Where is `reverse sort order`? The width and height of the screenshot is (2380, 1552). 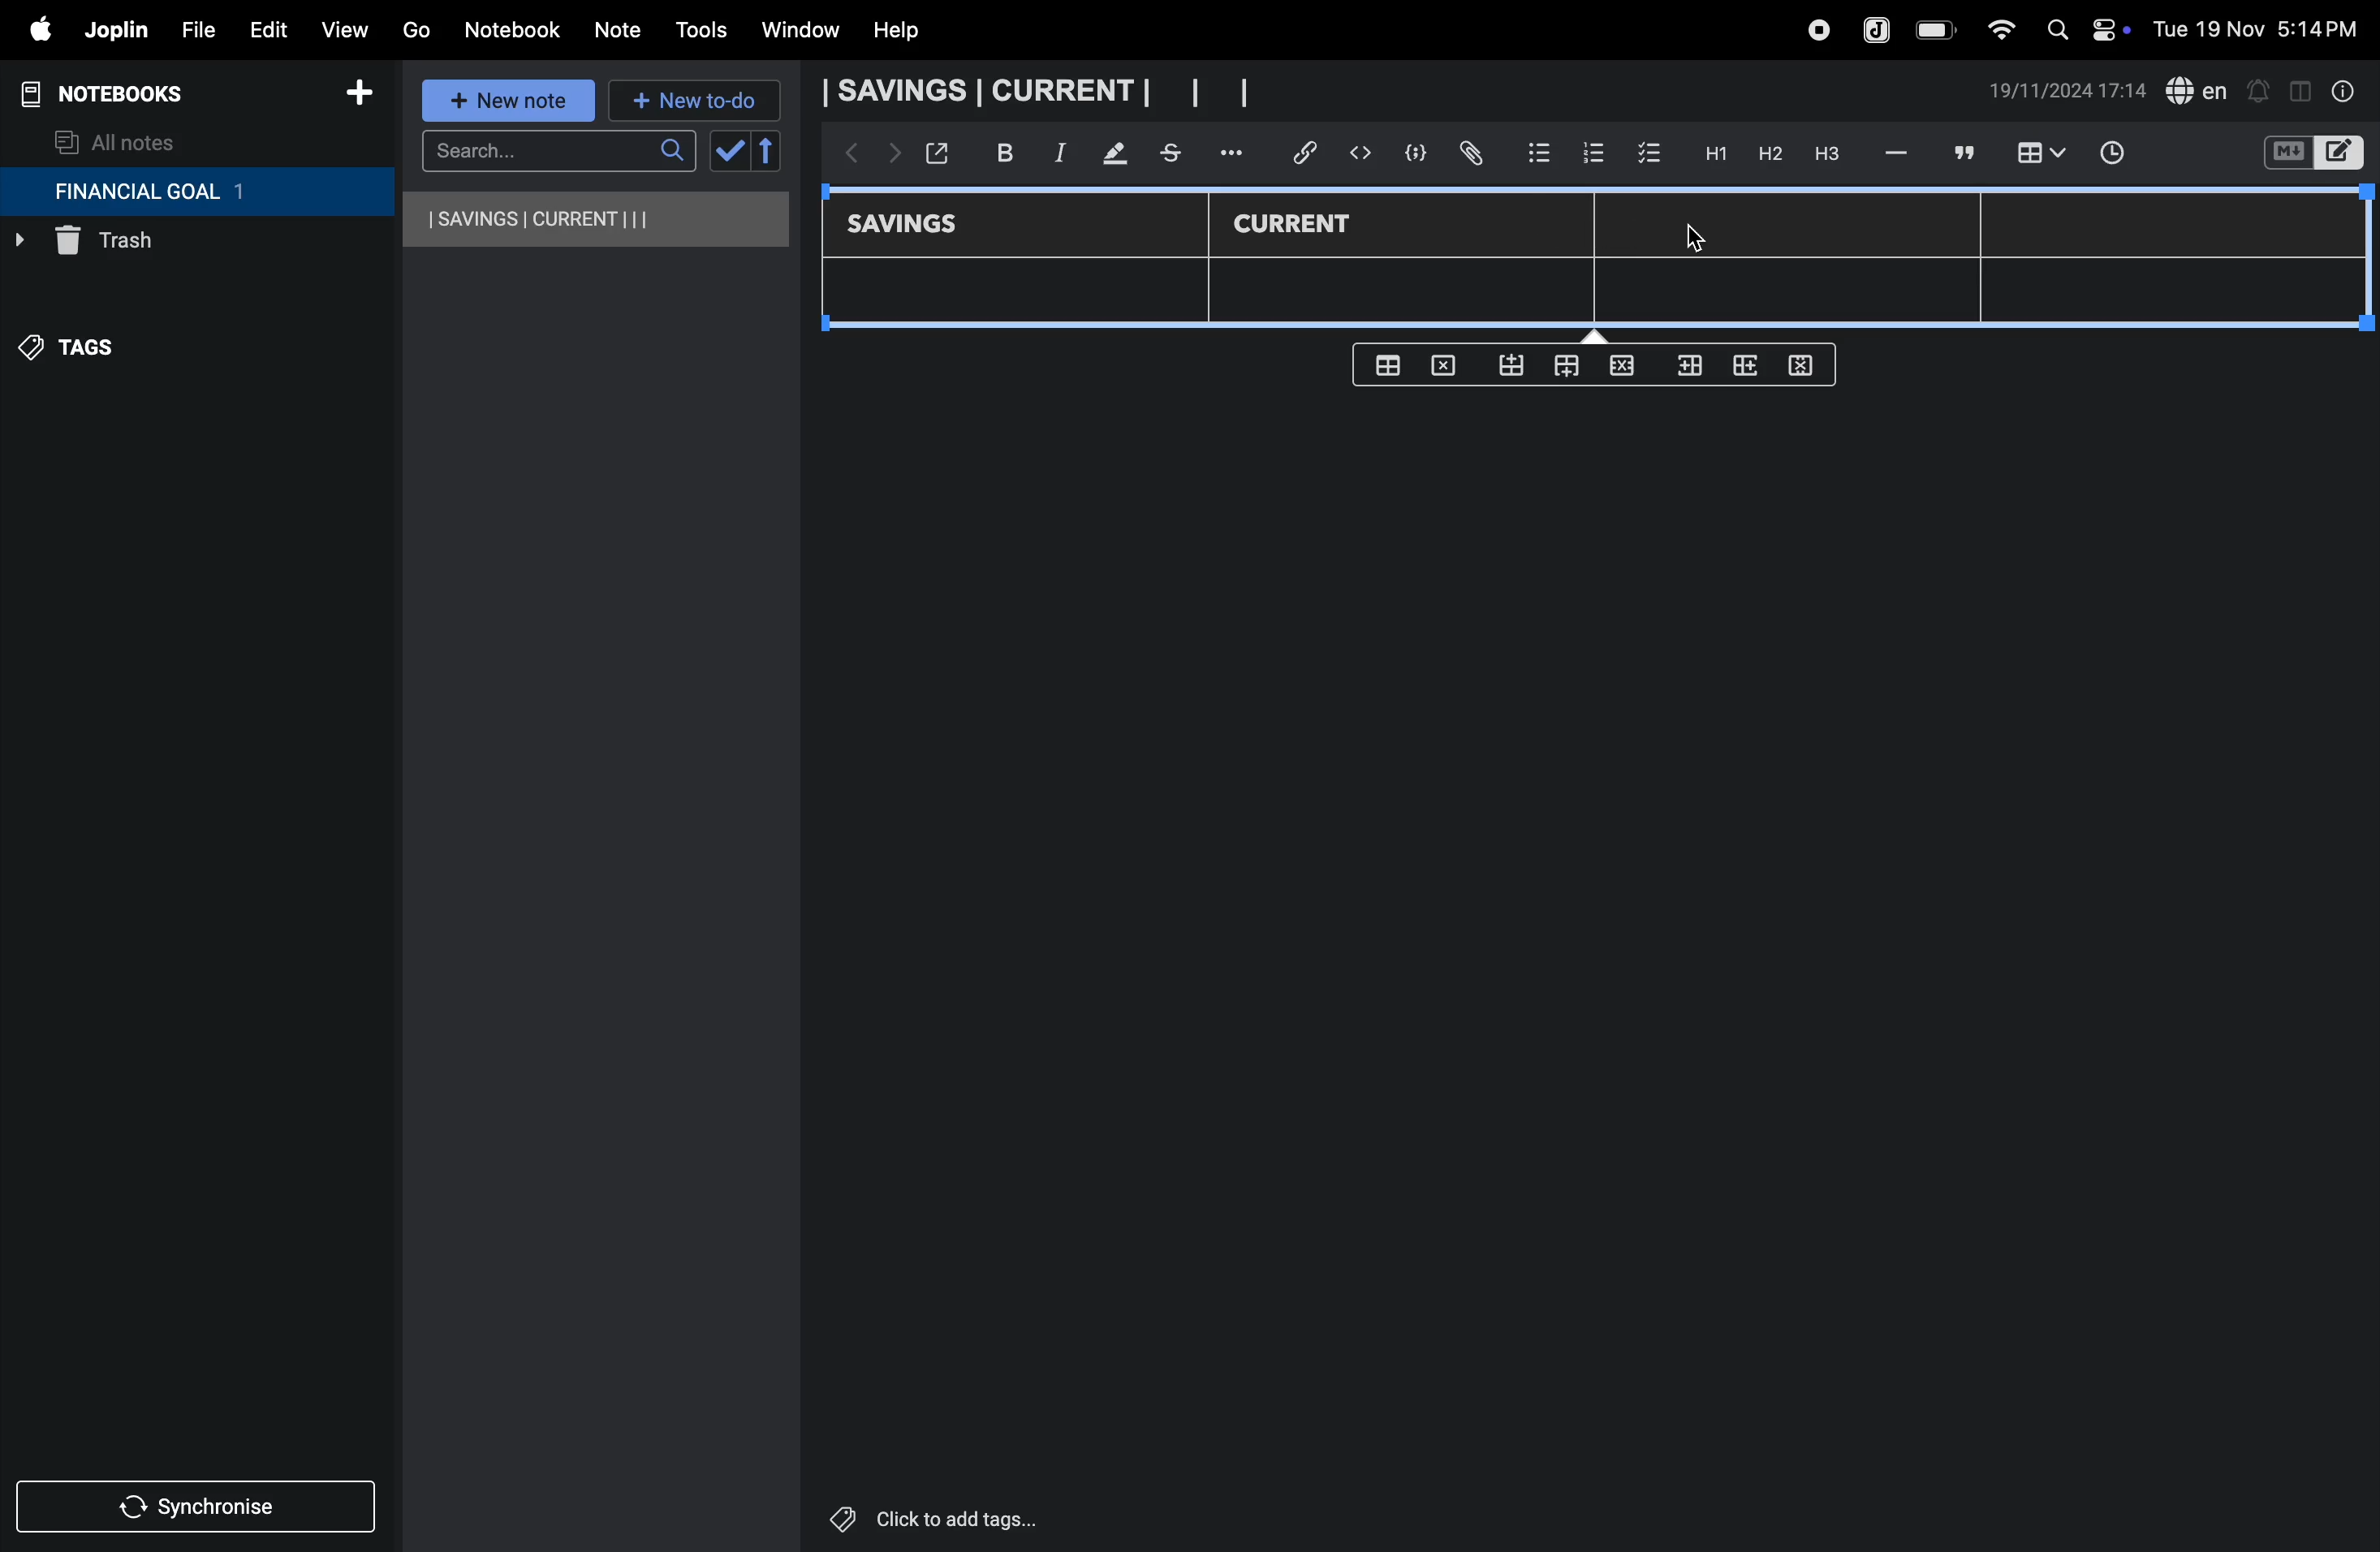
reverse sort order is located at coordinates (768, 151).